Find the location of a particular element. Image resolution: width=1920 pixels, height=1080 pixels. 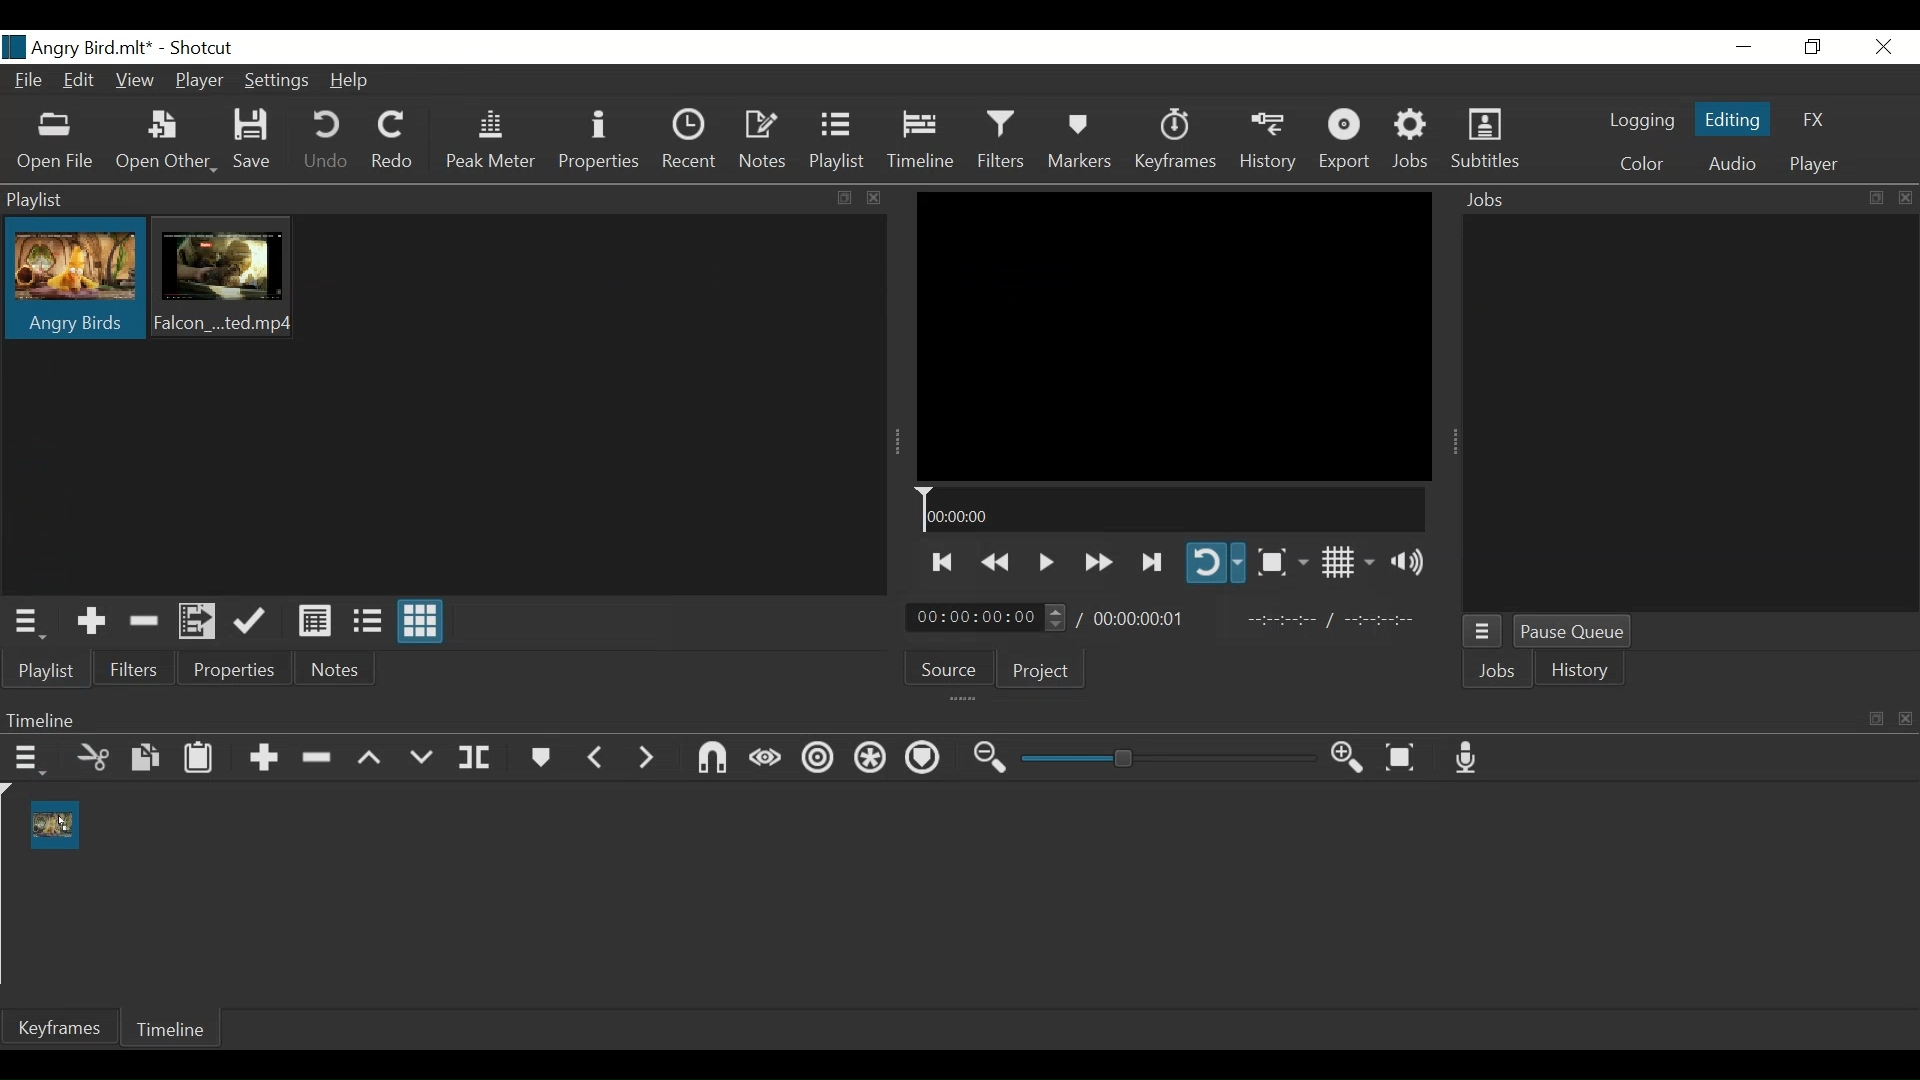

Add files to the playlist is located at coordinates (199, 622).